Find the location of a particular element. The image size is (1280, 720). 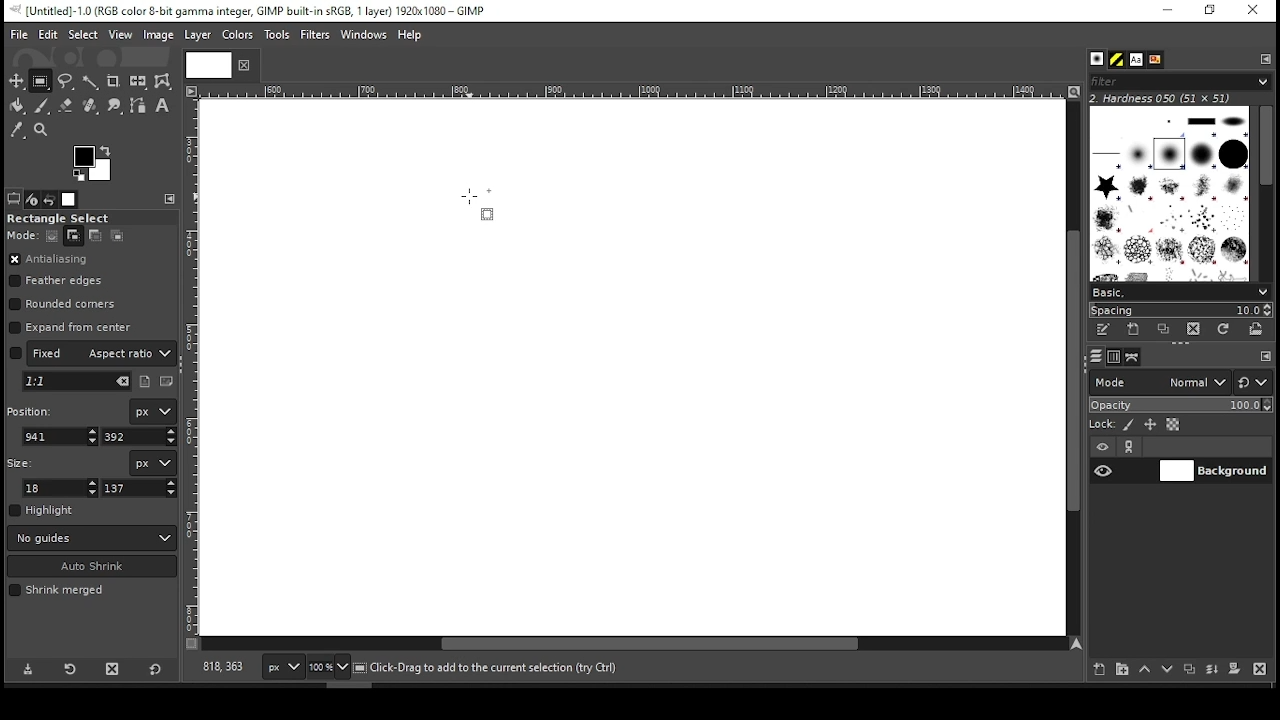

size is located at coordinates (24, 461).